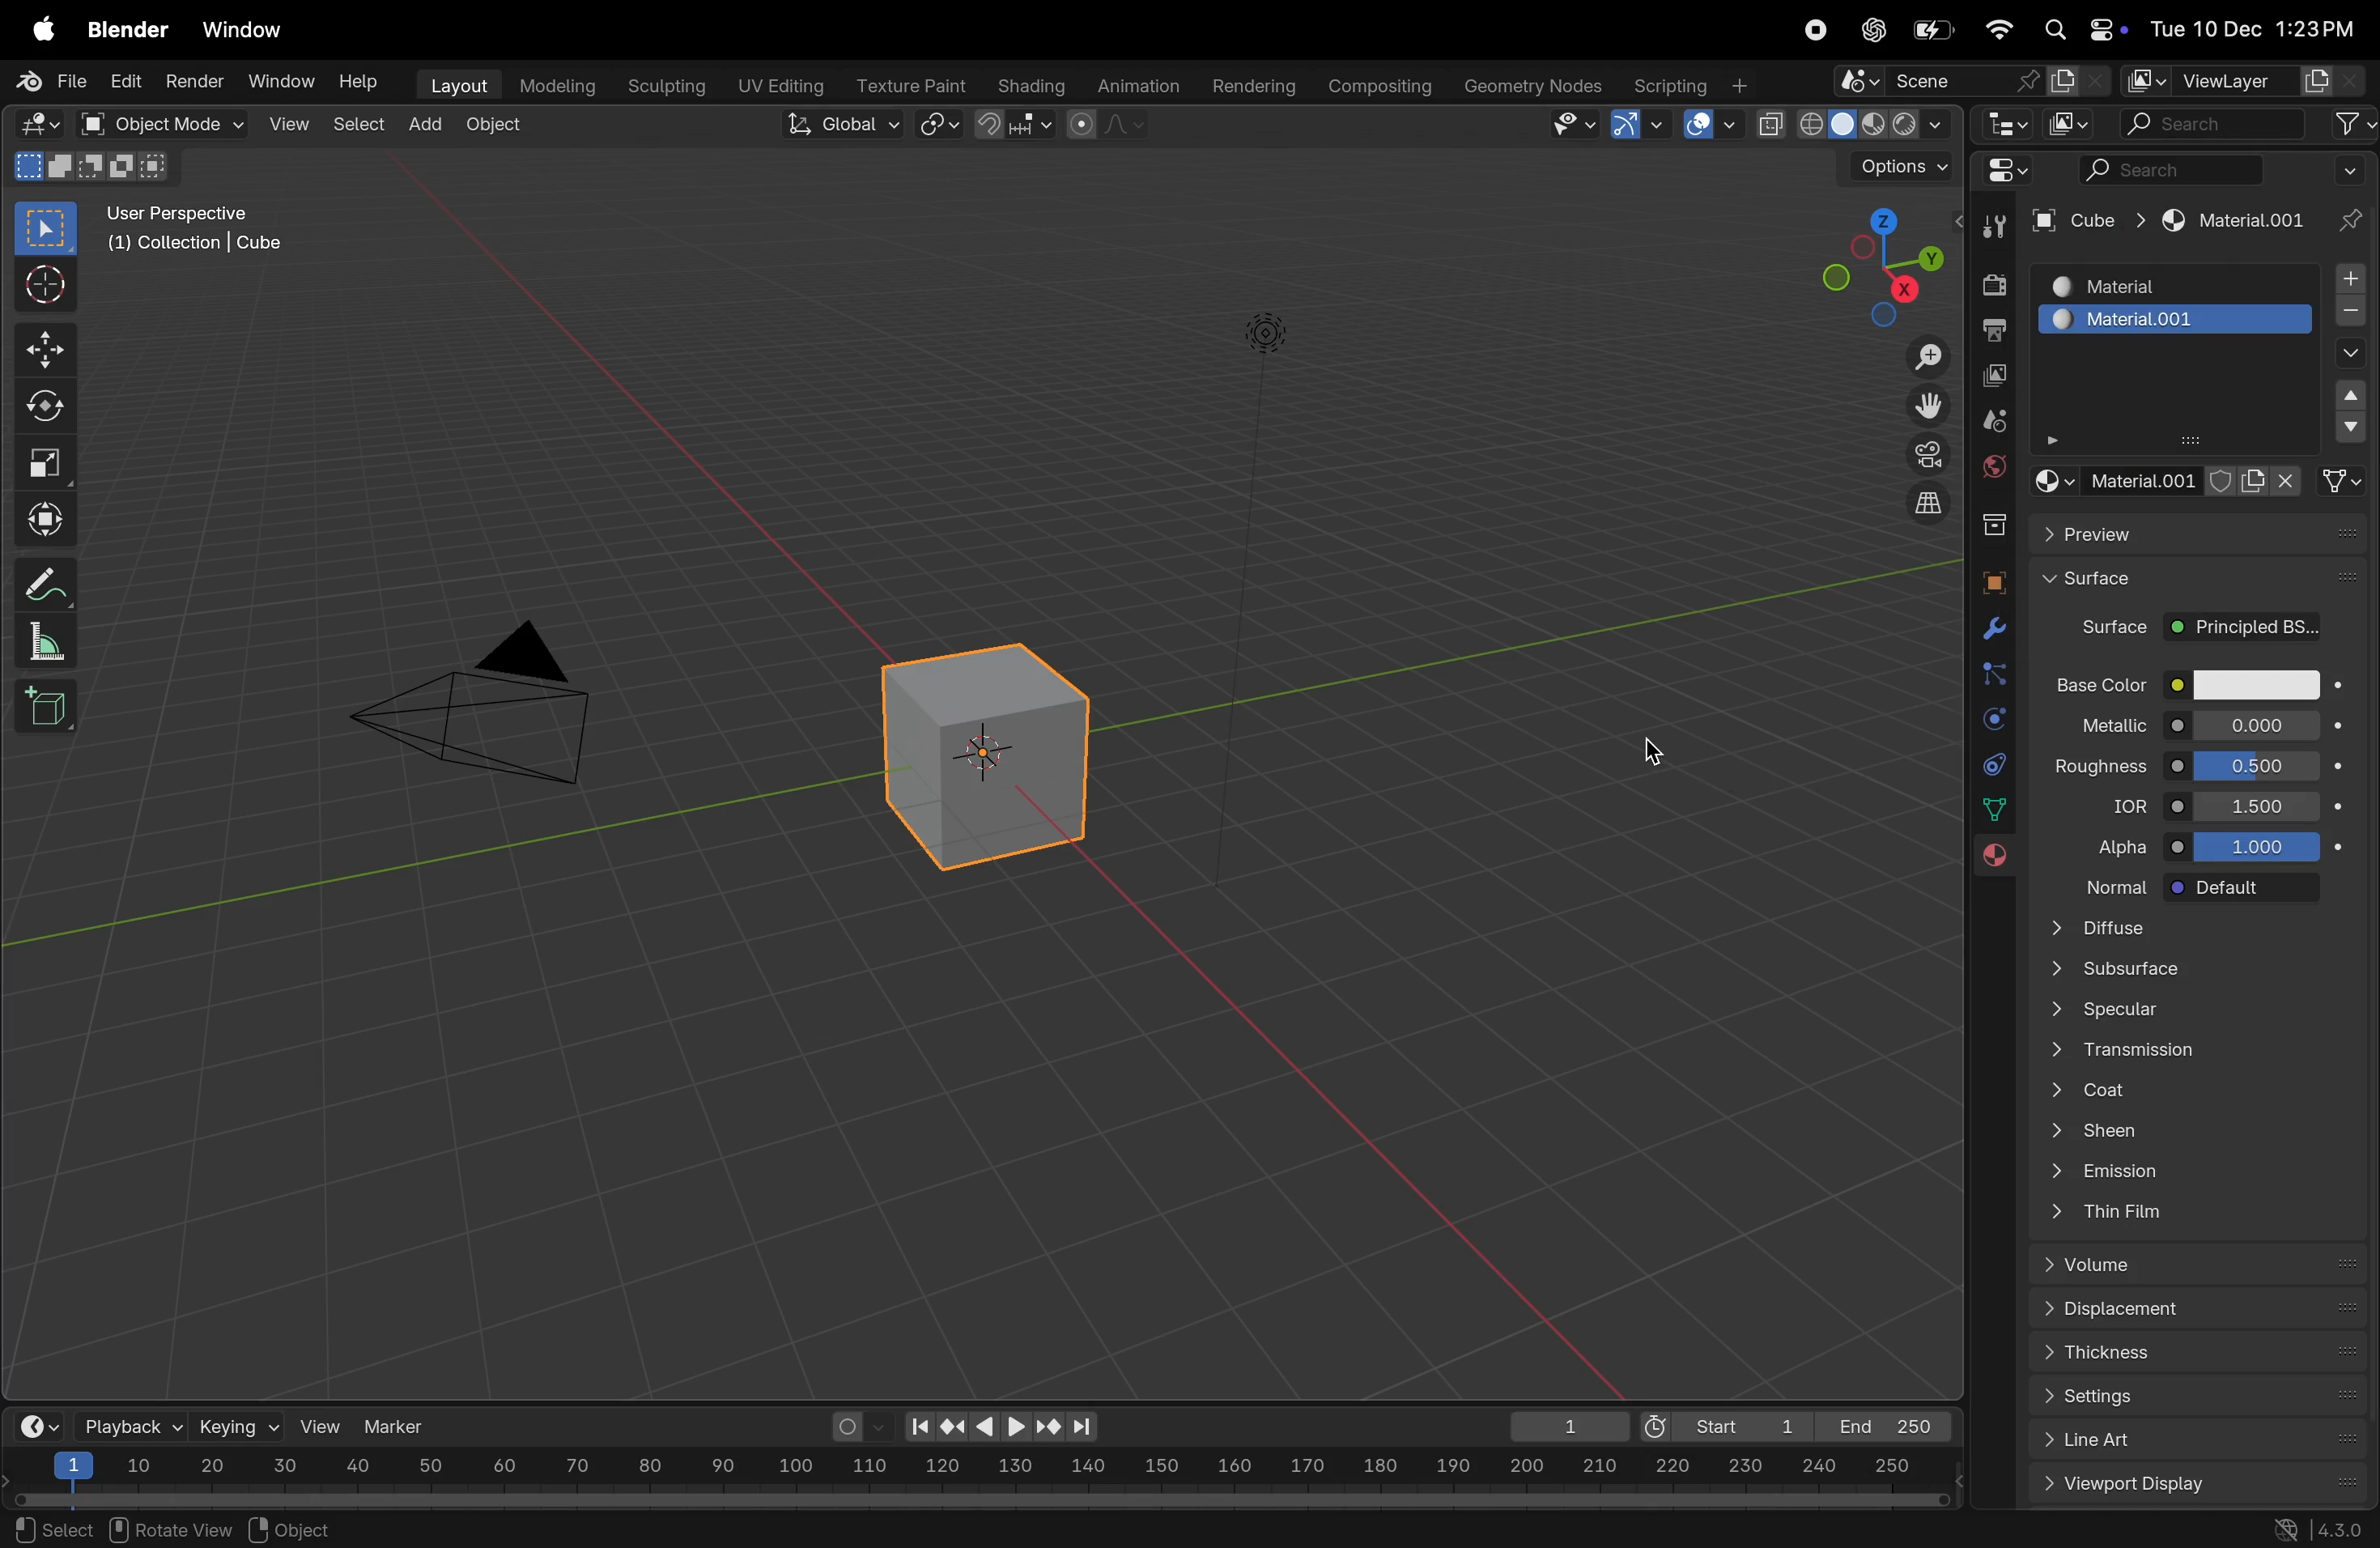  I want to click on emission, so click(2197, 1170).